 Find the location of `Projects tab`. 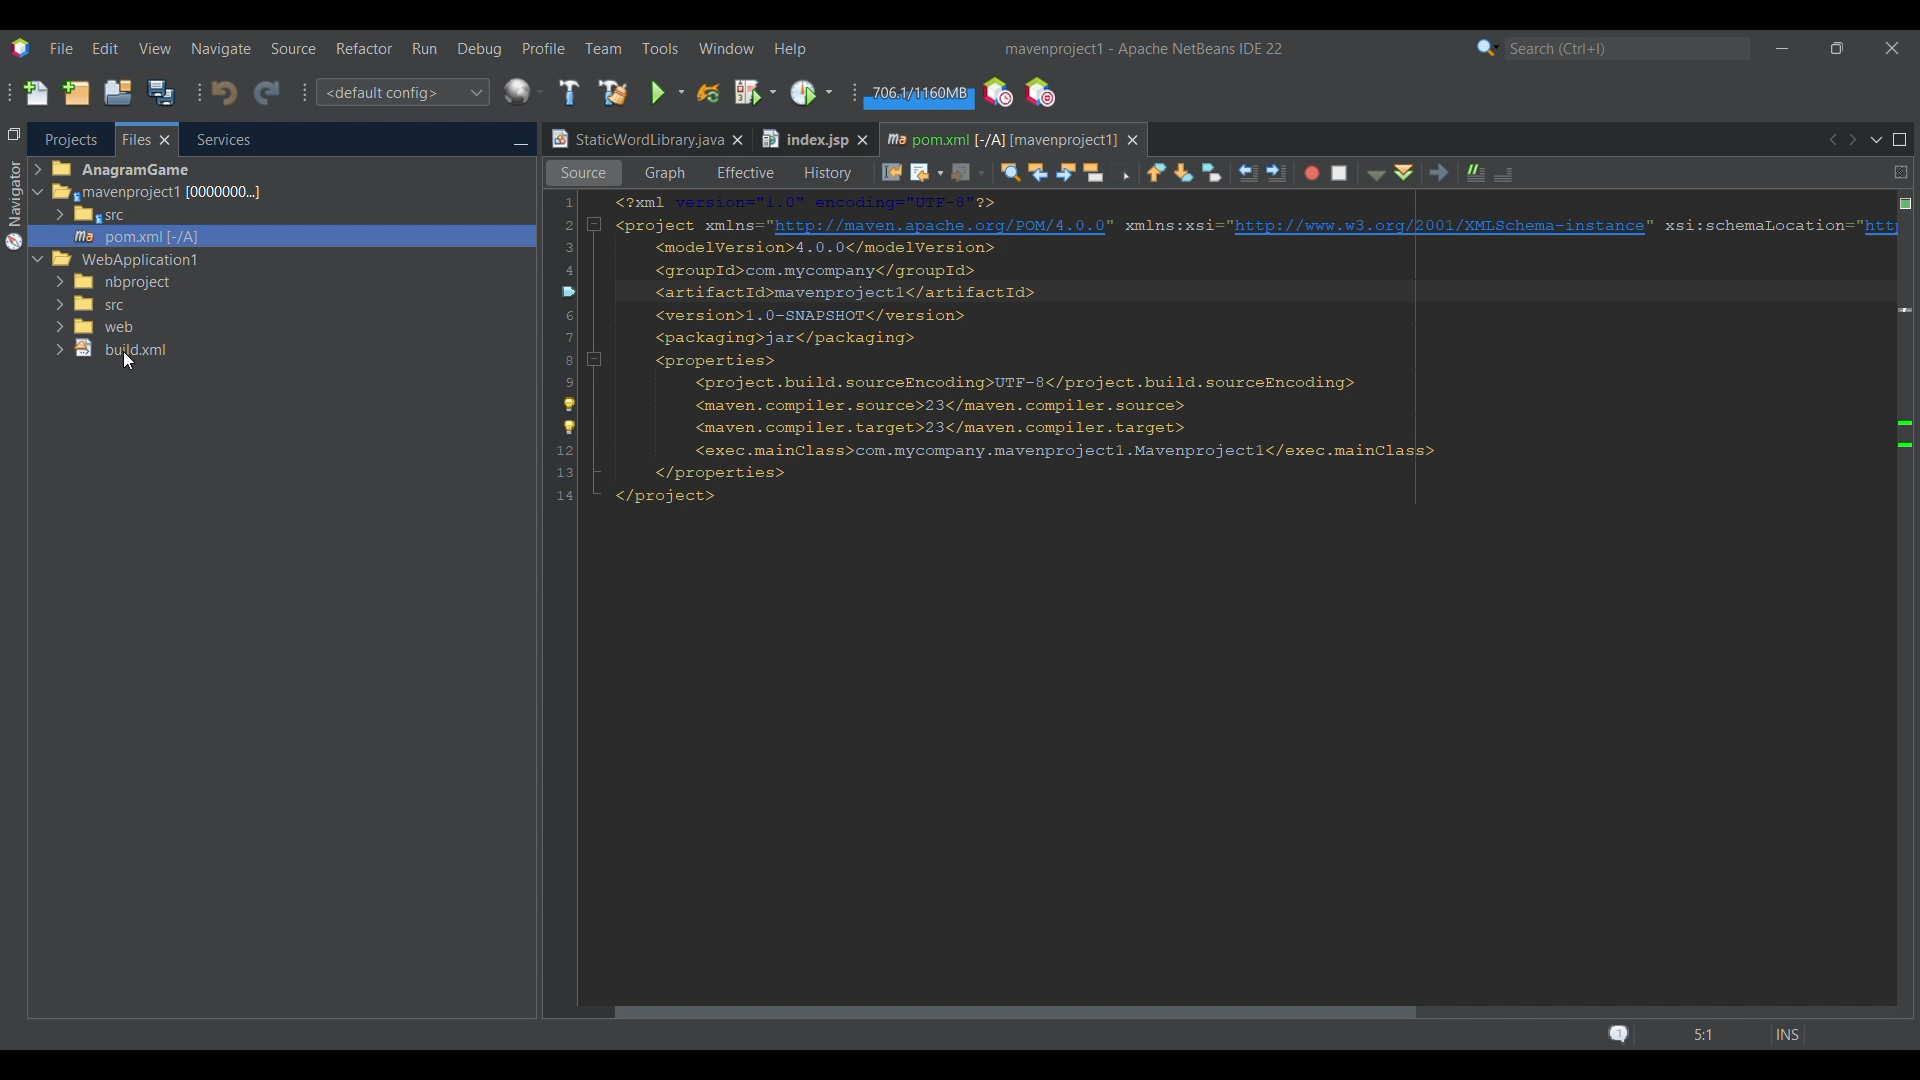

Projects tab is located at coordinates (70, 139).